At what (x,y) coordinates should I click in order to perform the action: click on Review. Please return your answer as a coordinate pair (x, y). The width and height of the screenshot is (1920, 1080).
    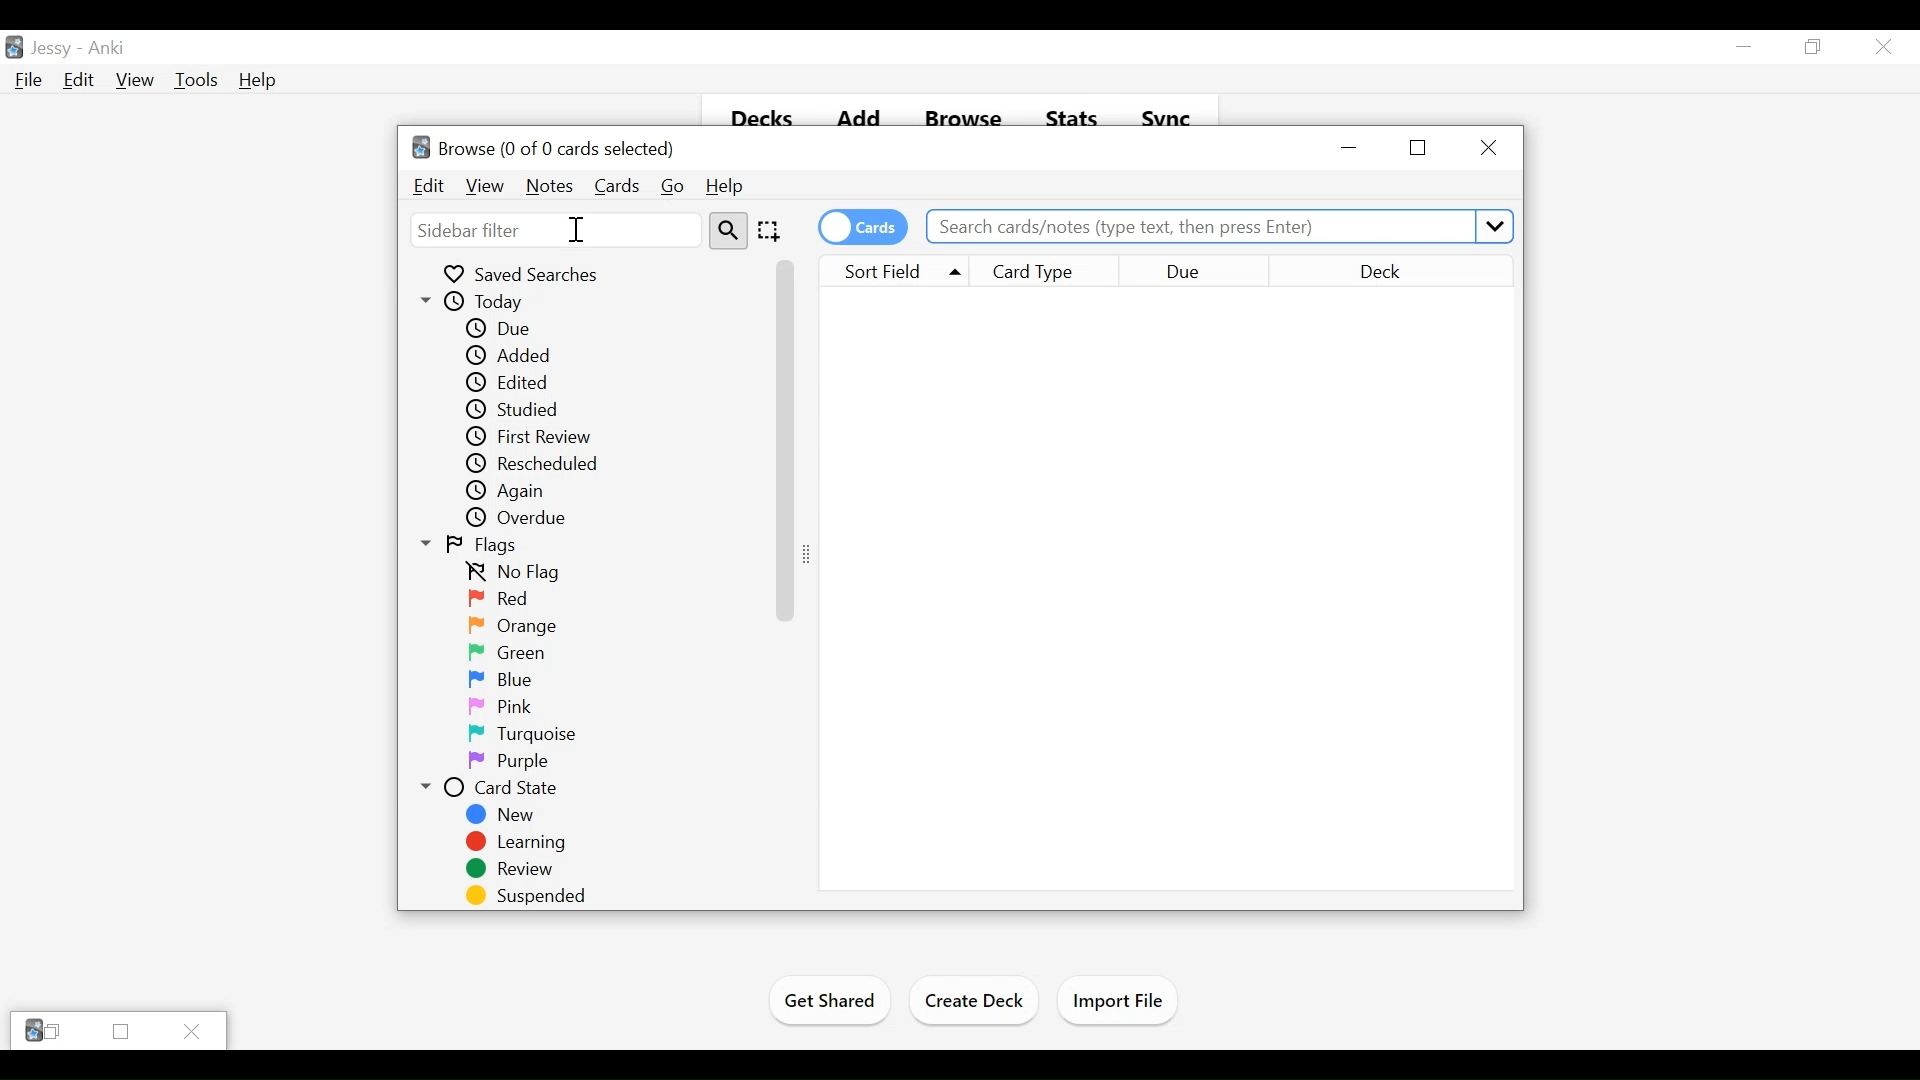
    Looking at the image, I should click on (509, 869).